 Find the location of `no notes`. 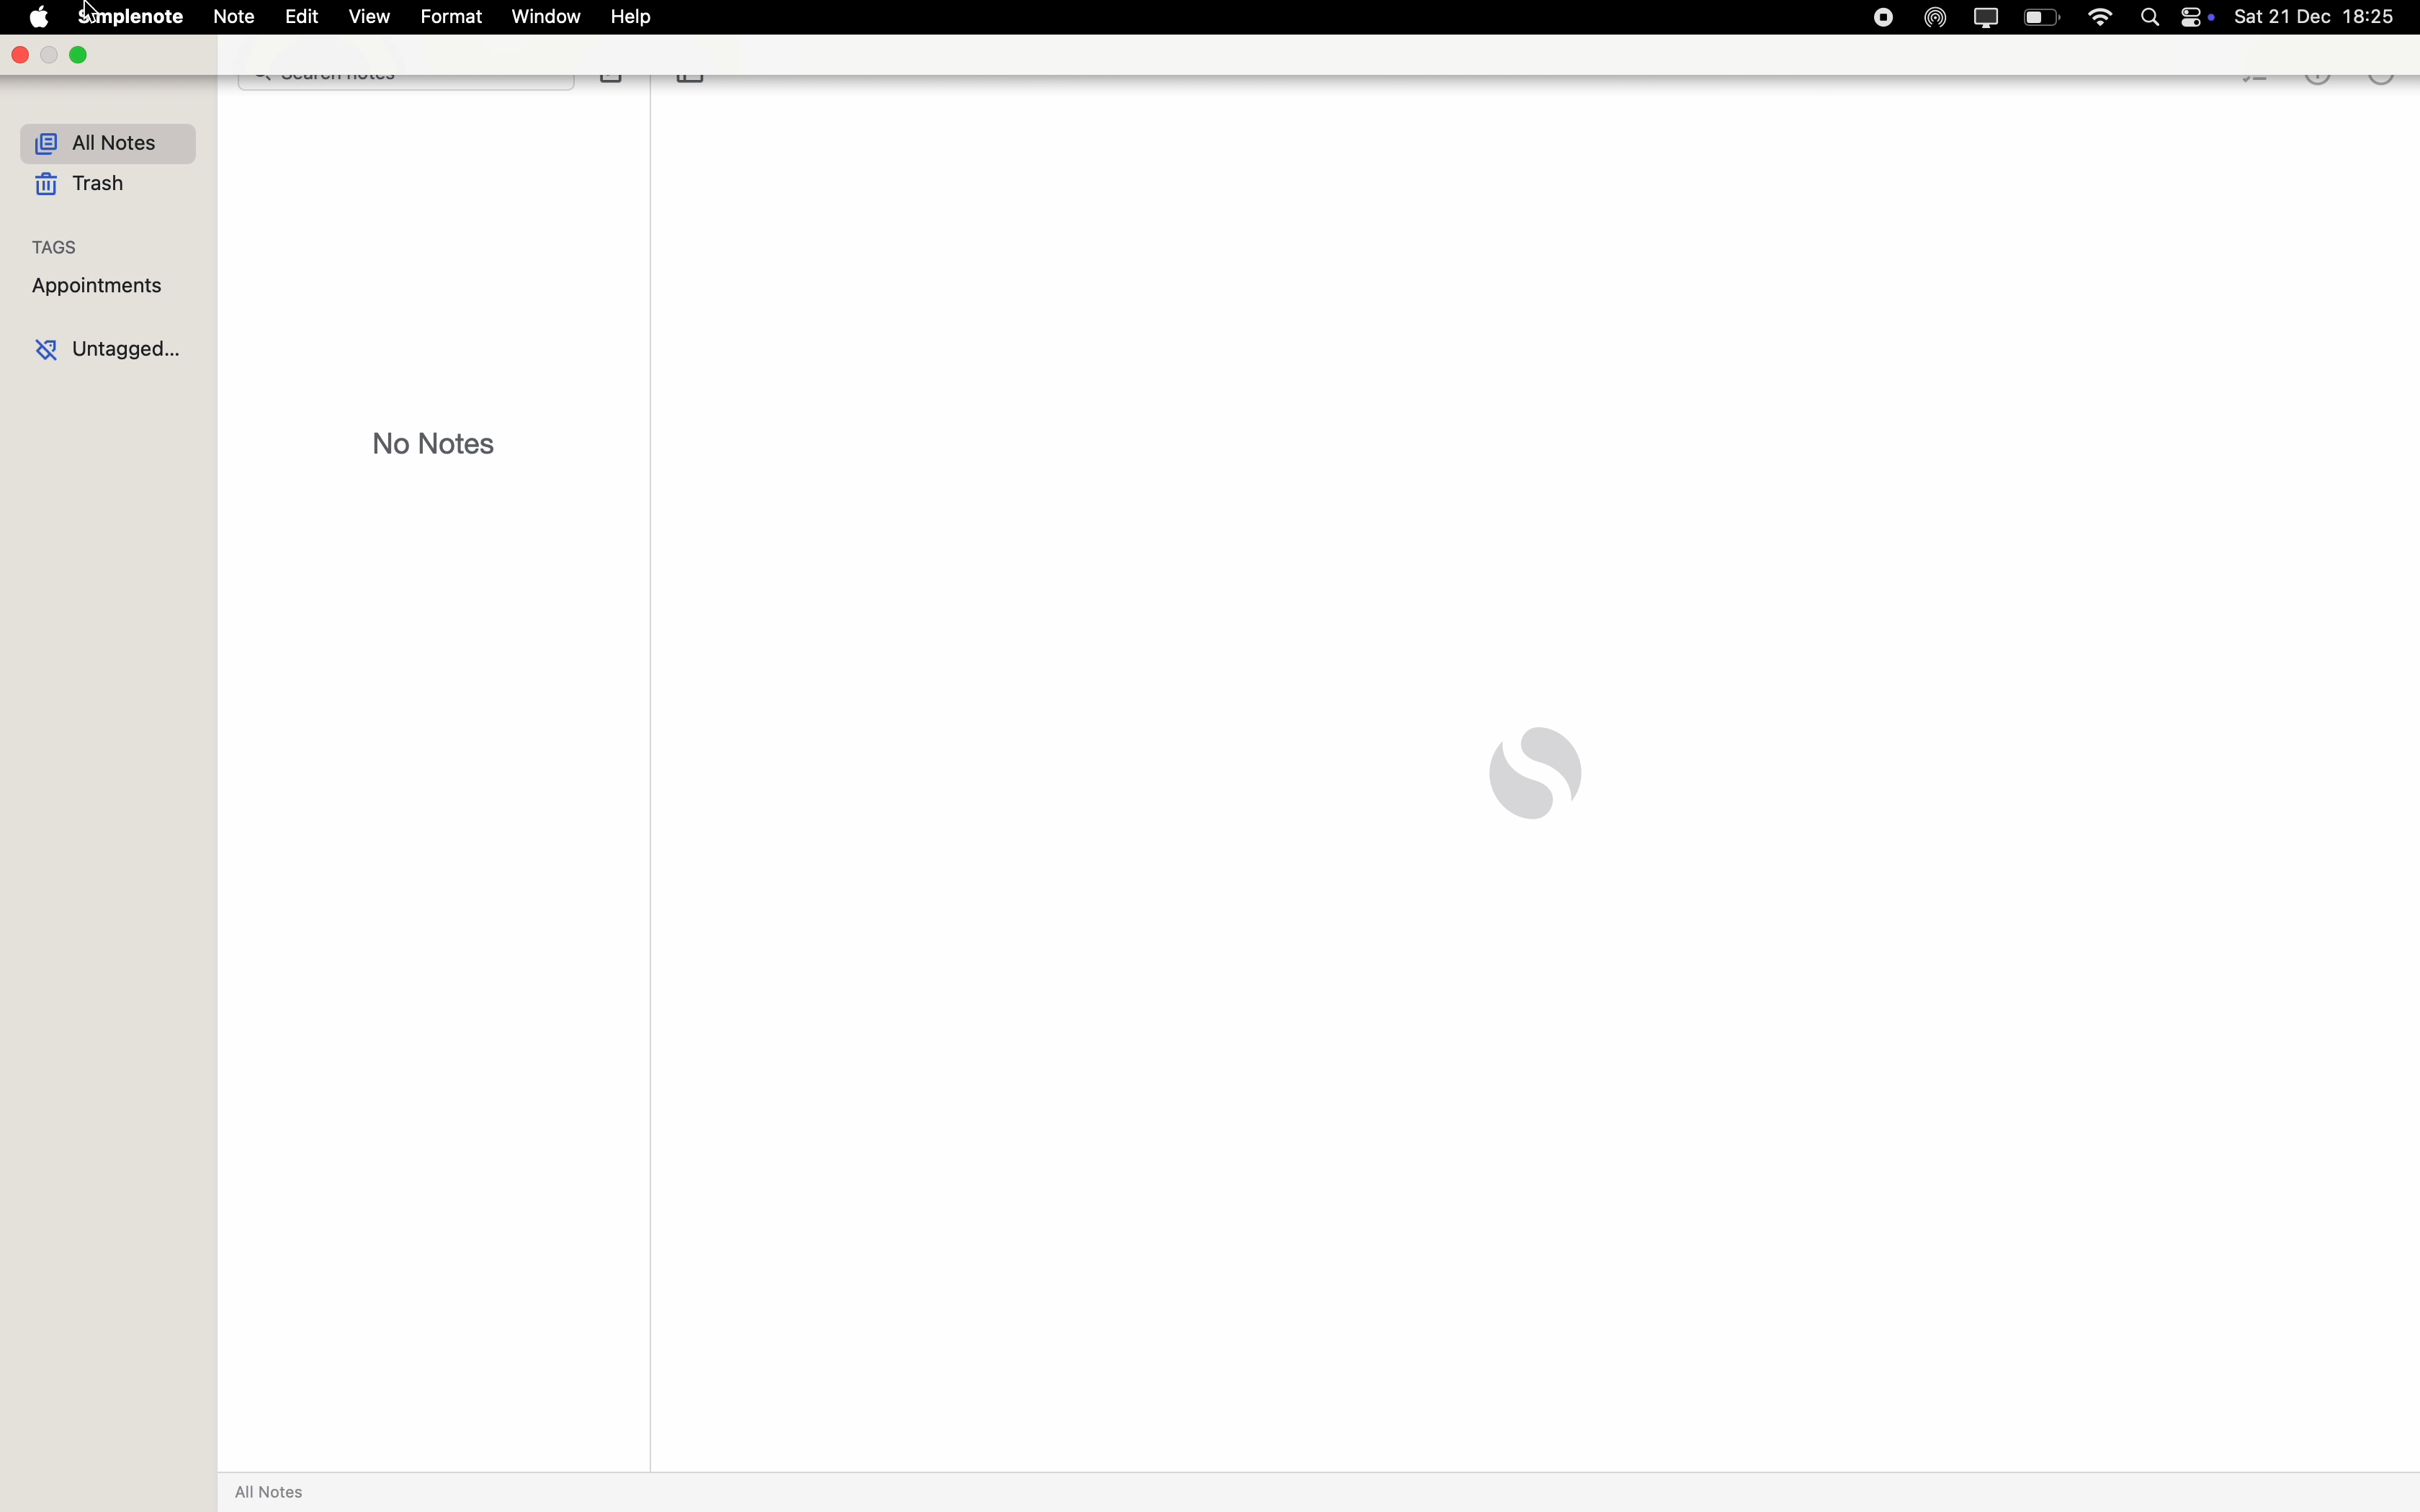

no notes is located at coordinates (432, 444).